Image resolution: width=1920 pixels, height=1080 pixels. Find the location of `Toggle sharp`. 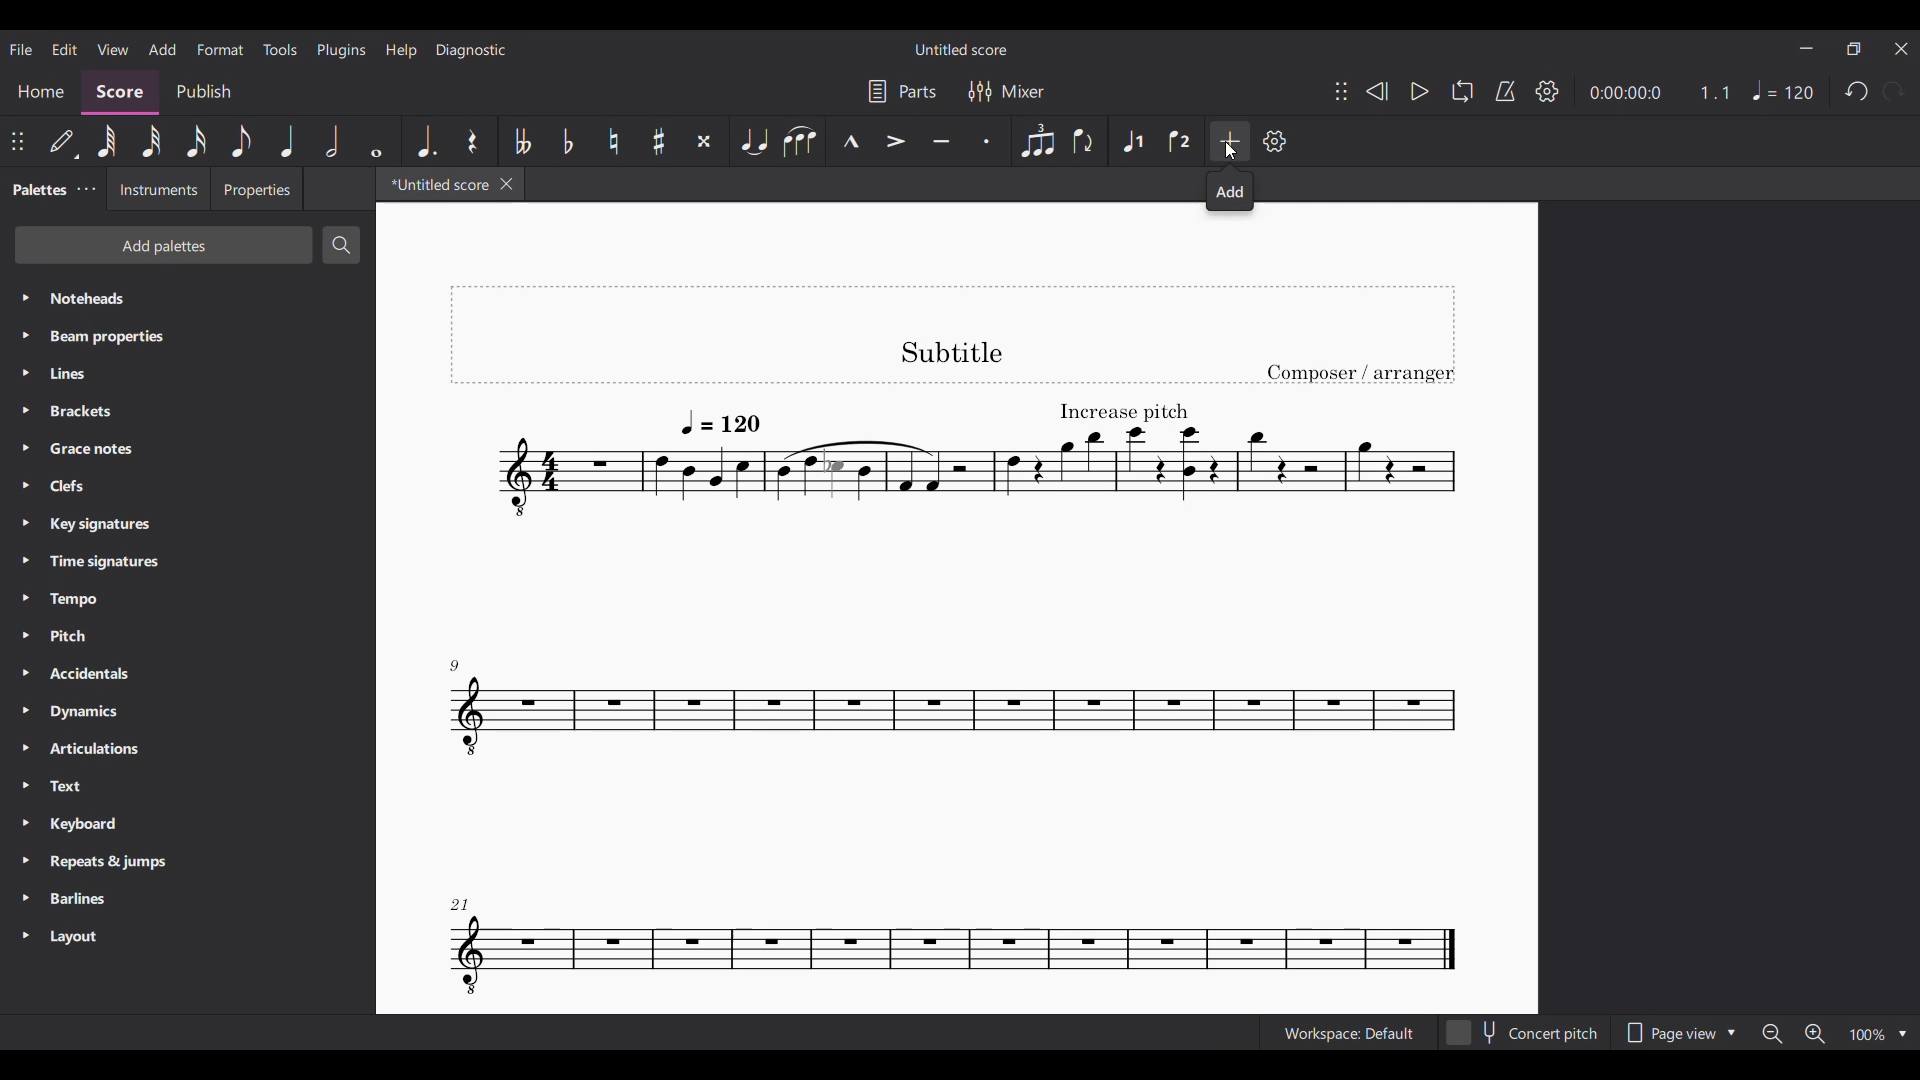

Toggle sharp is located at coordinates (659, 140).